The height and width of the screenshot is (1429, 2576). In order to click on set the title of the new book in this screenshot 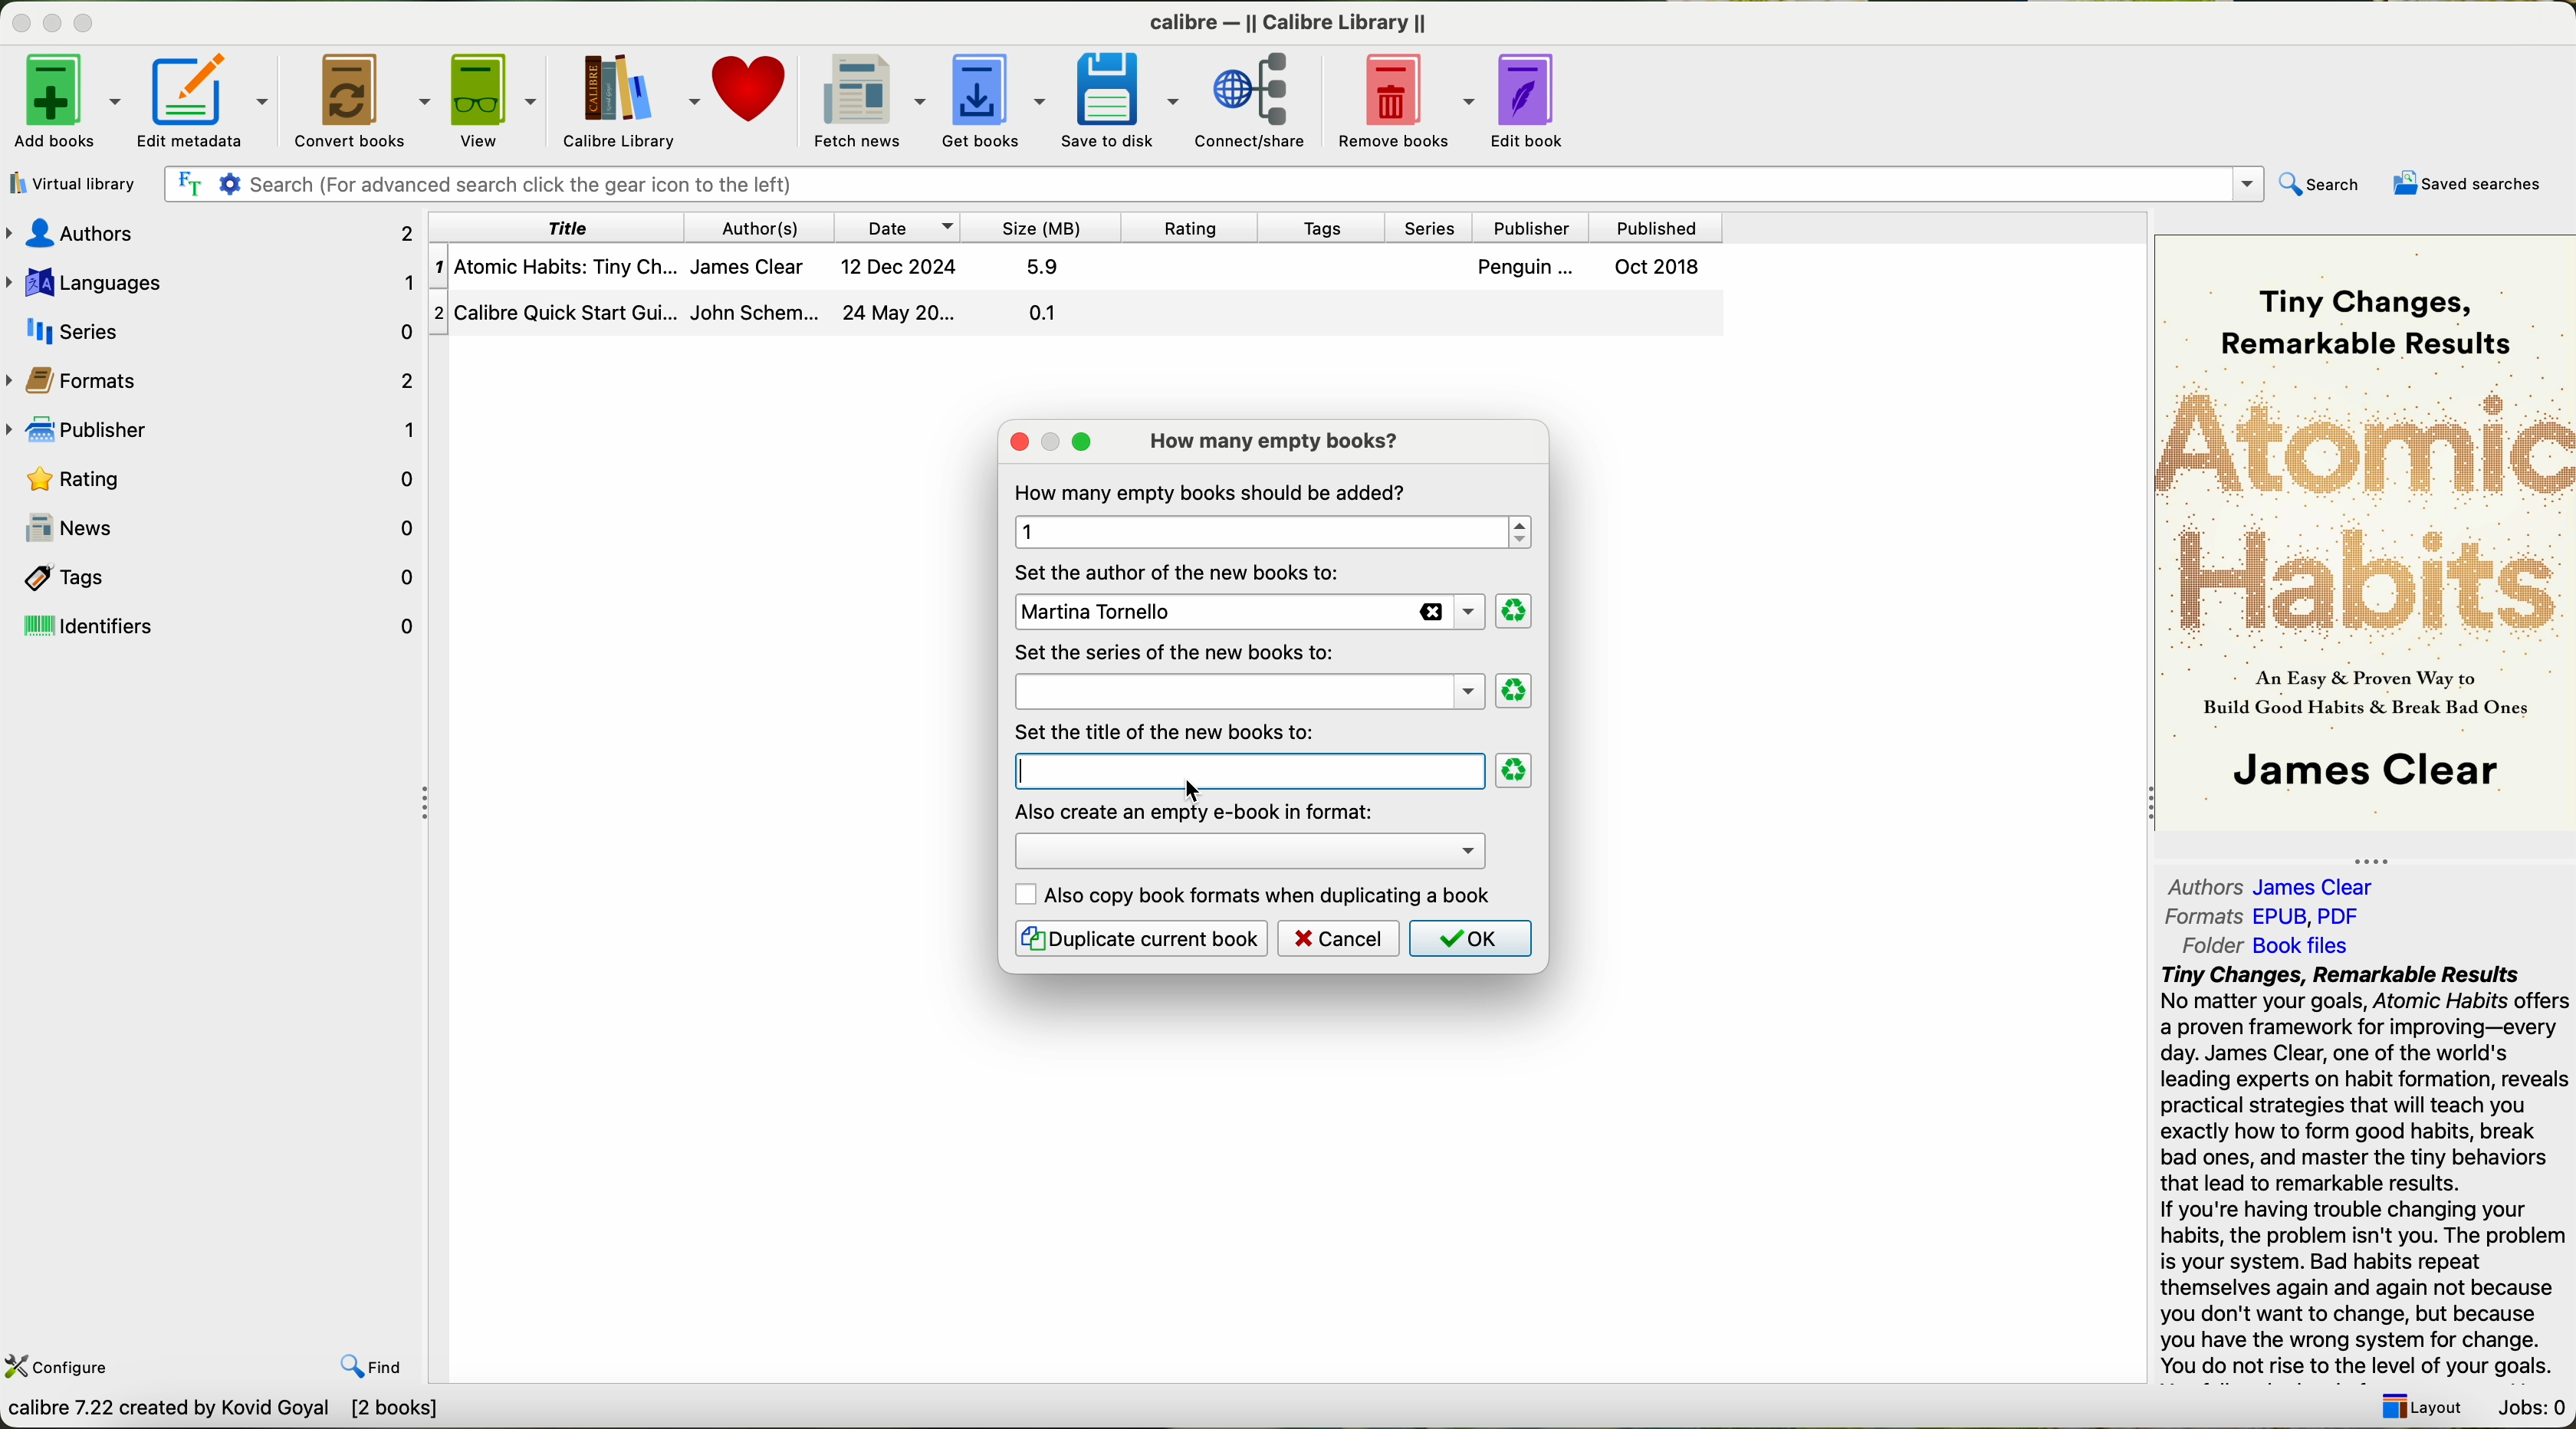, I will do `click(1172, 731)`.